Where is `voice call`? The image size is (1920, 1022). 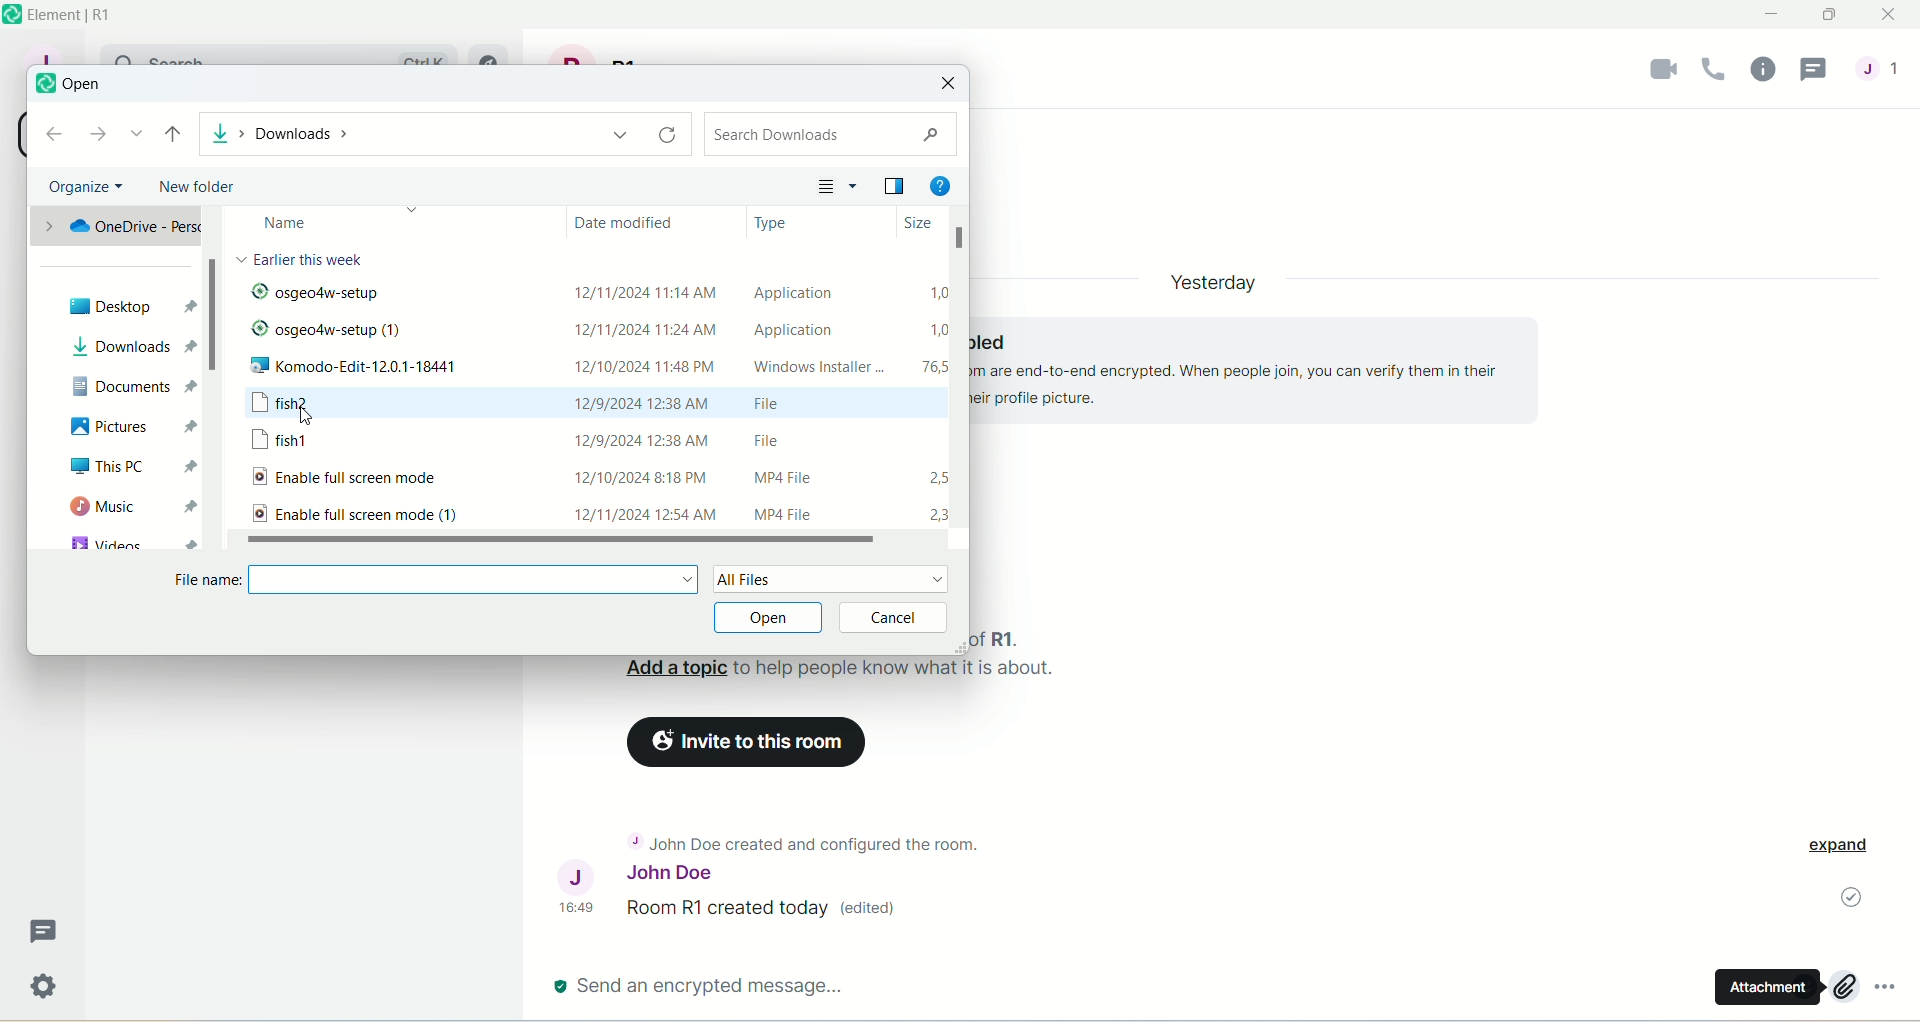 voice call is located at coordinates (1713, 71).